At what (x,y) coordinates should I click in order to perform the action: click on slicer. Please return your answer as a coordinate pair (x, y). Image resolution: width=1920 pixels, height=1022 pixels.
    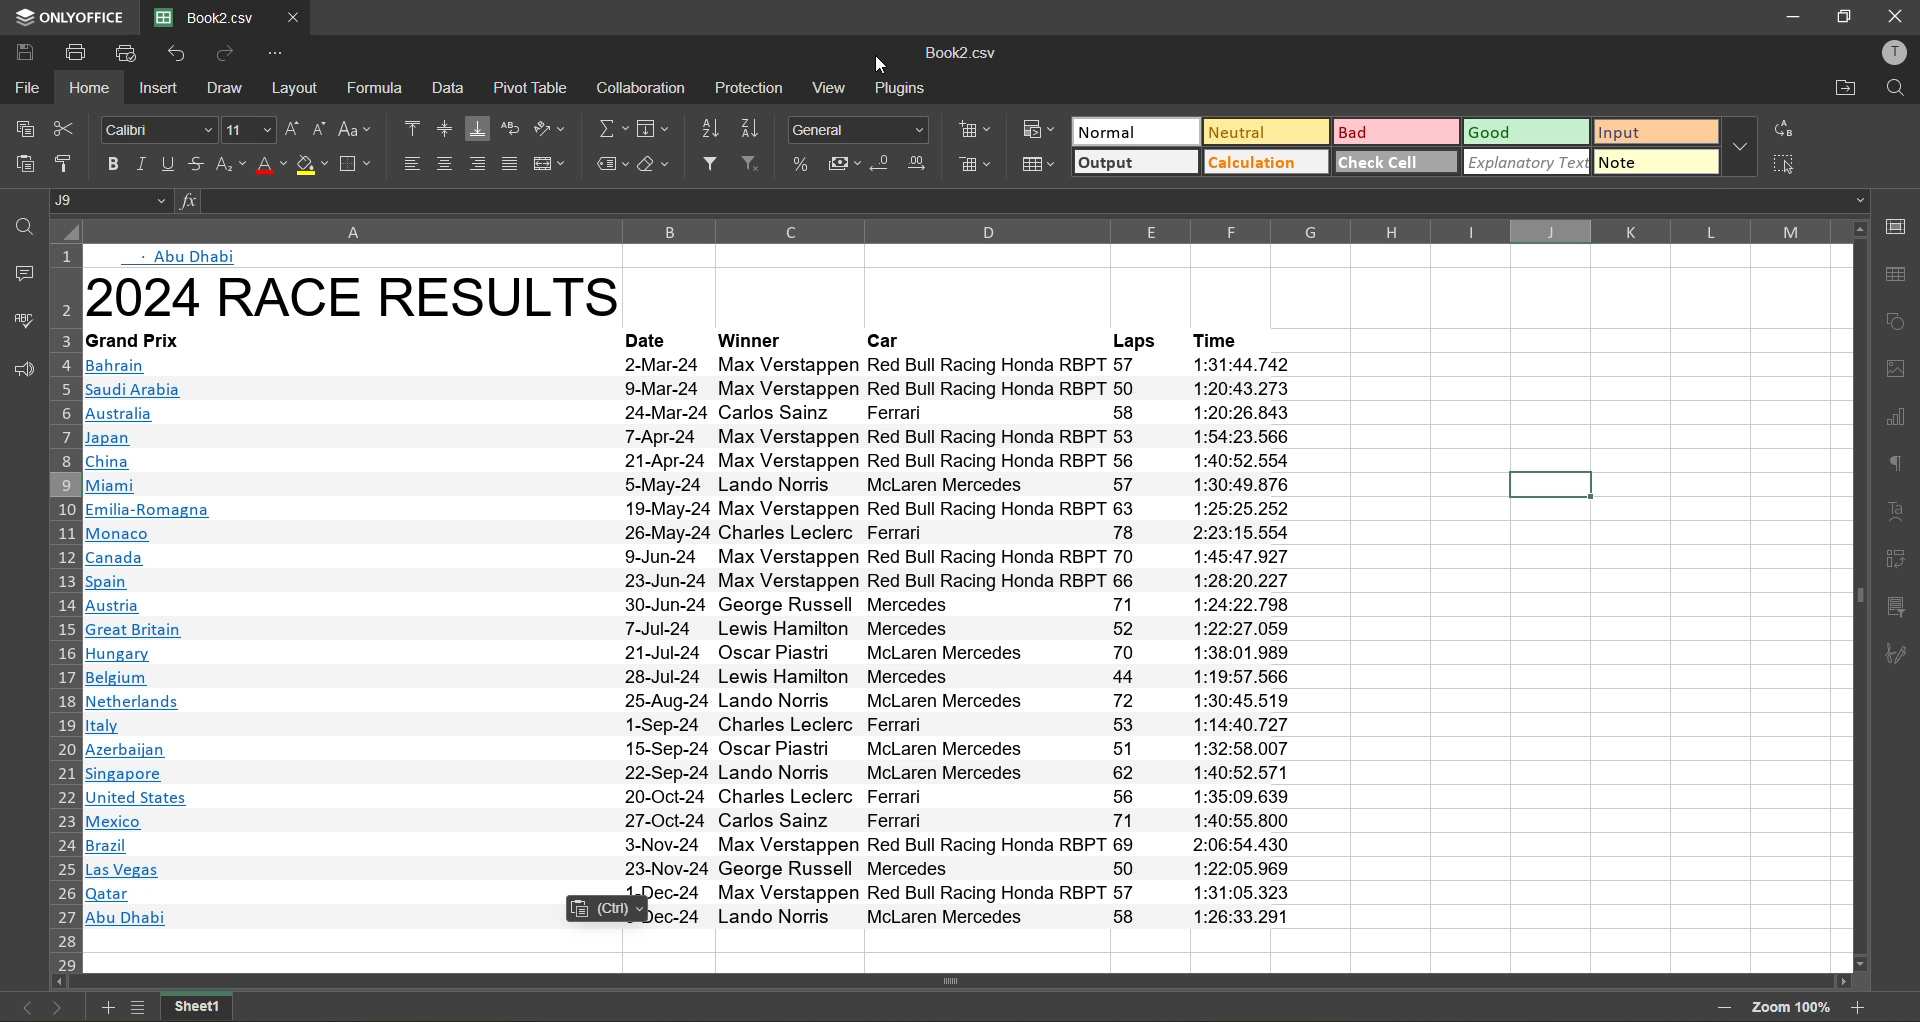
    Looking at the image, I should click on (1898, 608).